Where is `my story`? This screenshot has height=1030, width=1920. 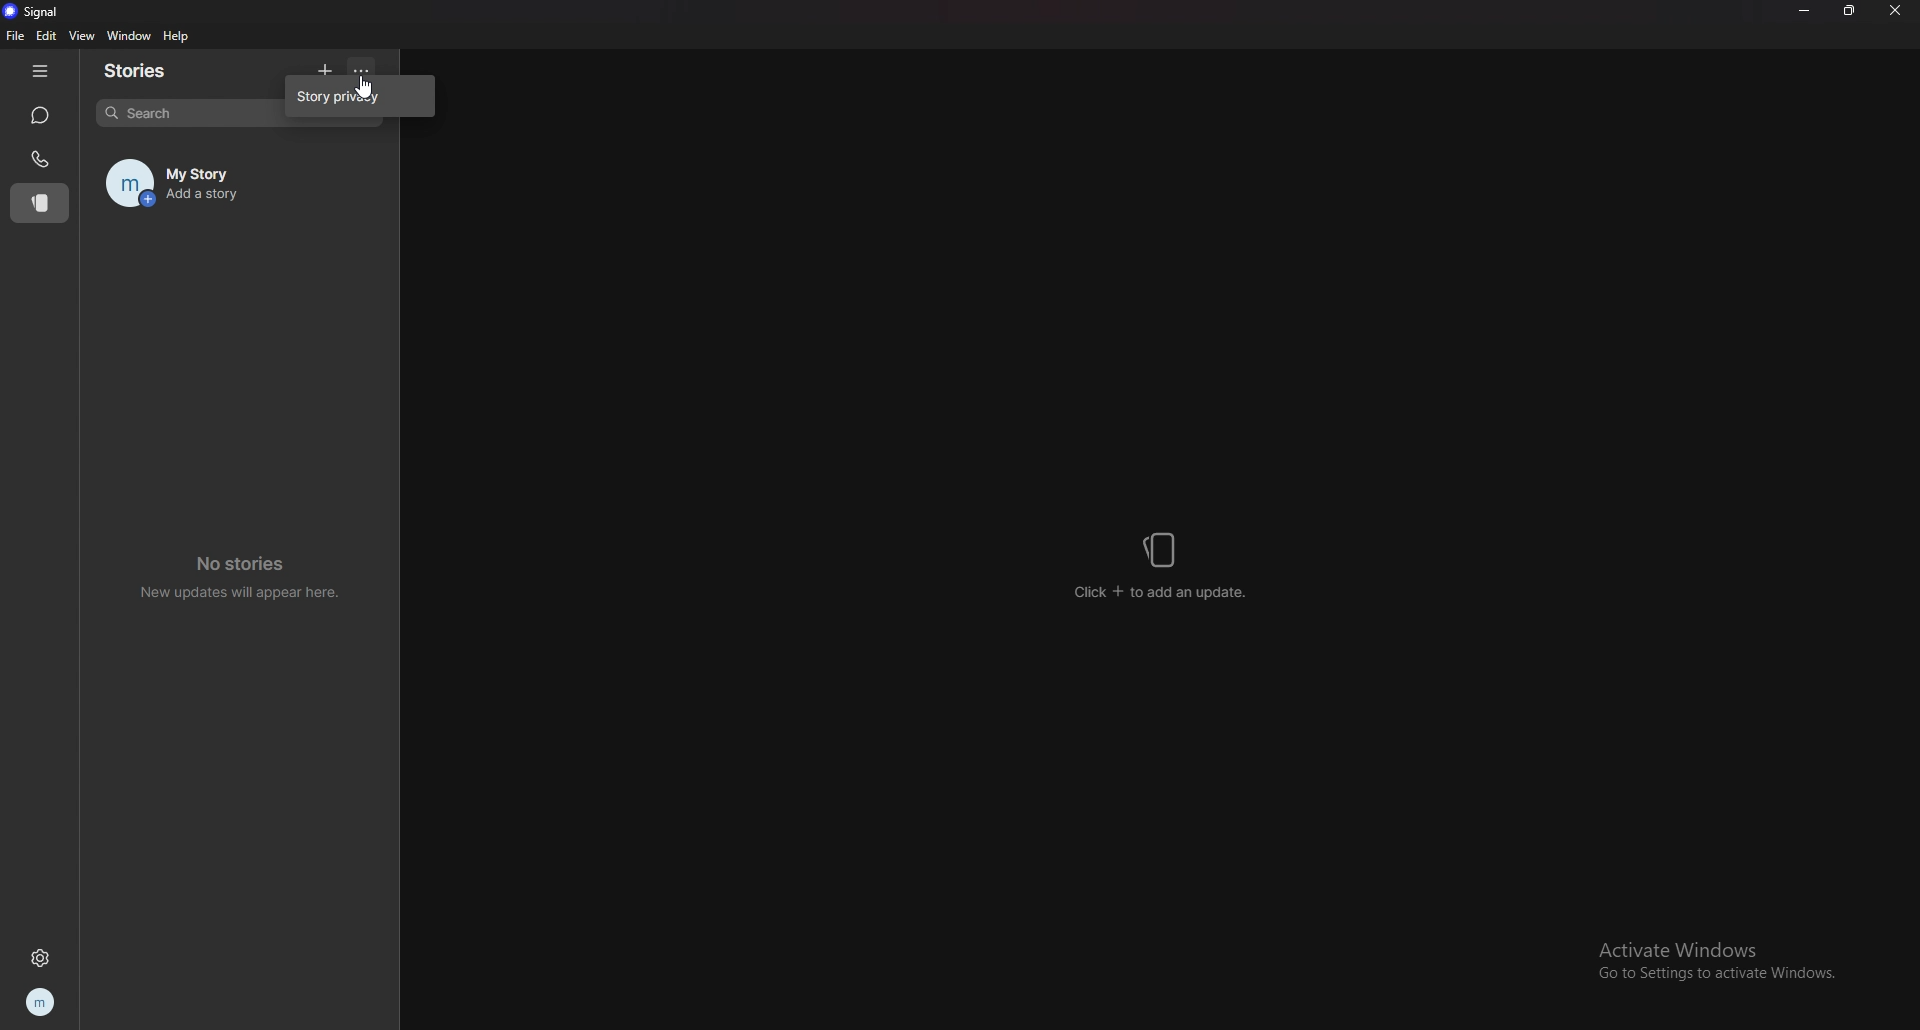 my story is located at coordinates (239, 184).